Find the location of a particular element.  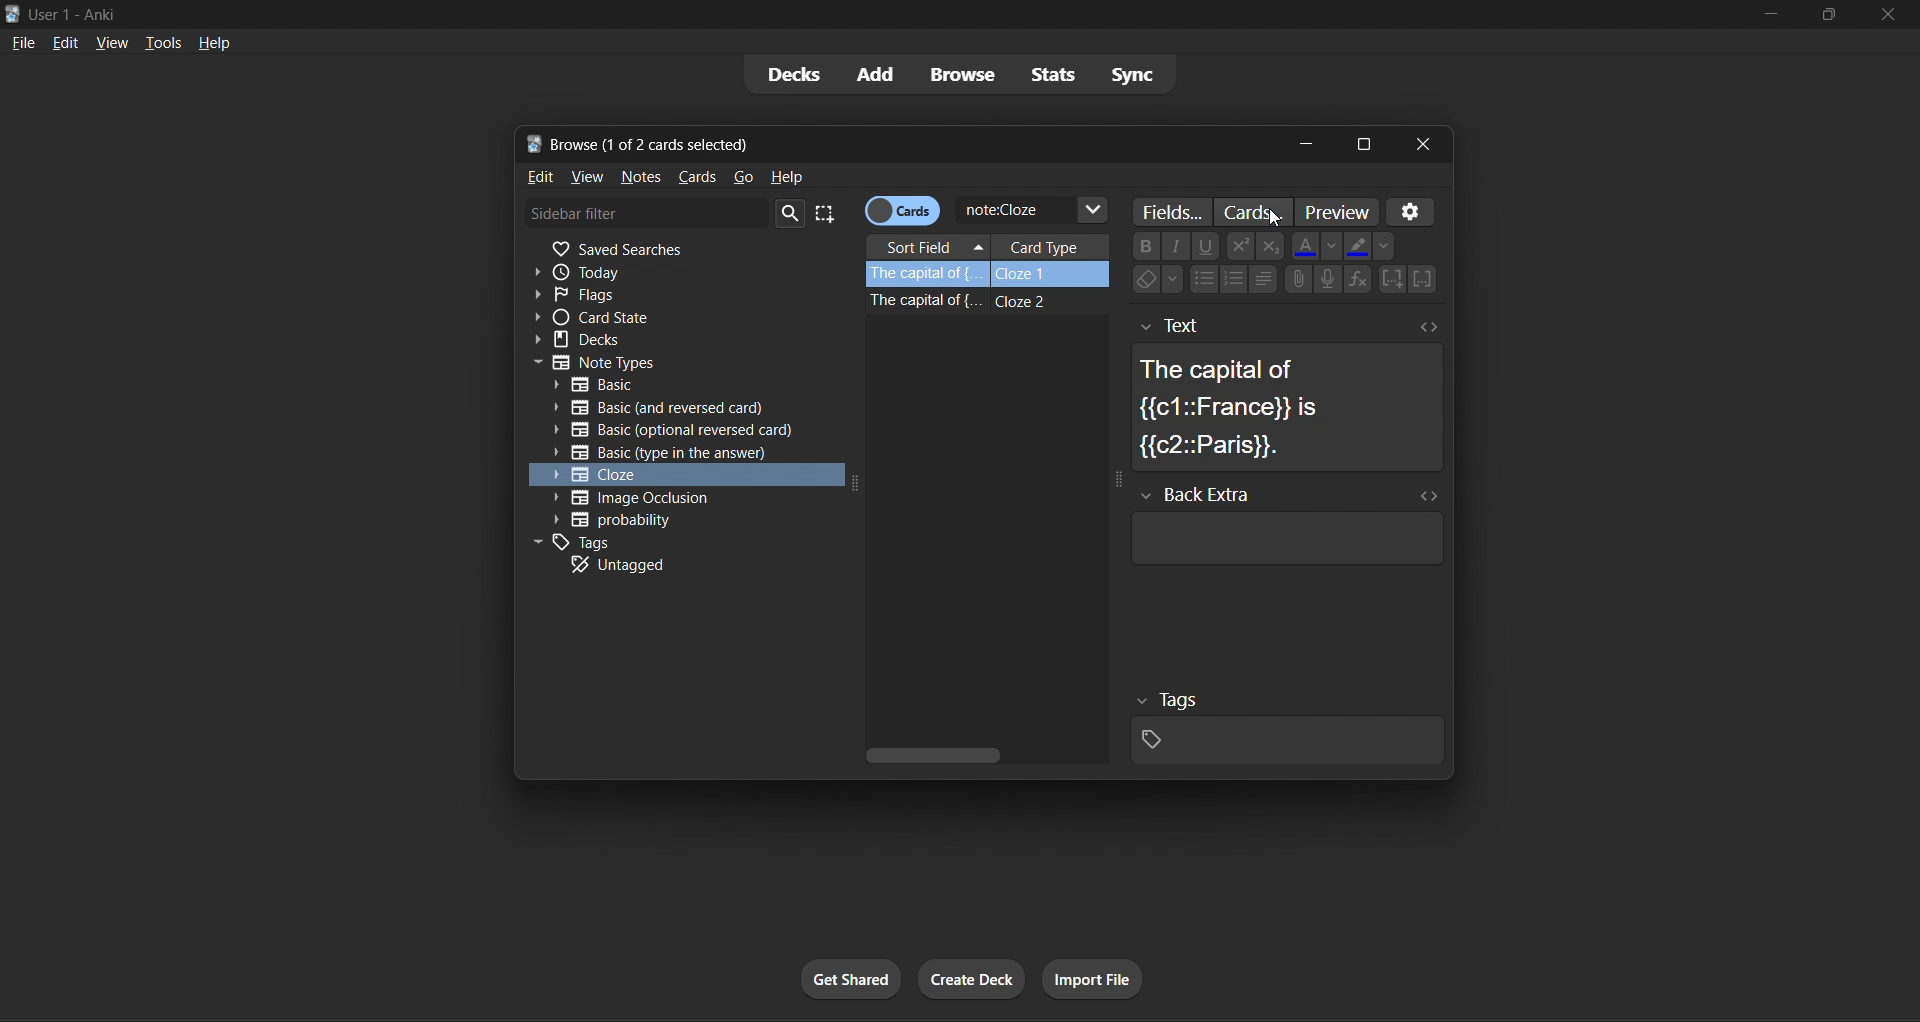

close is located at coordinates (1426, 144).